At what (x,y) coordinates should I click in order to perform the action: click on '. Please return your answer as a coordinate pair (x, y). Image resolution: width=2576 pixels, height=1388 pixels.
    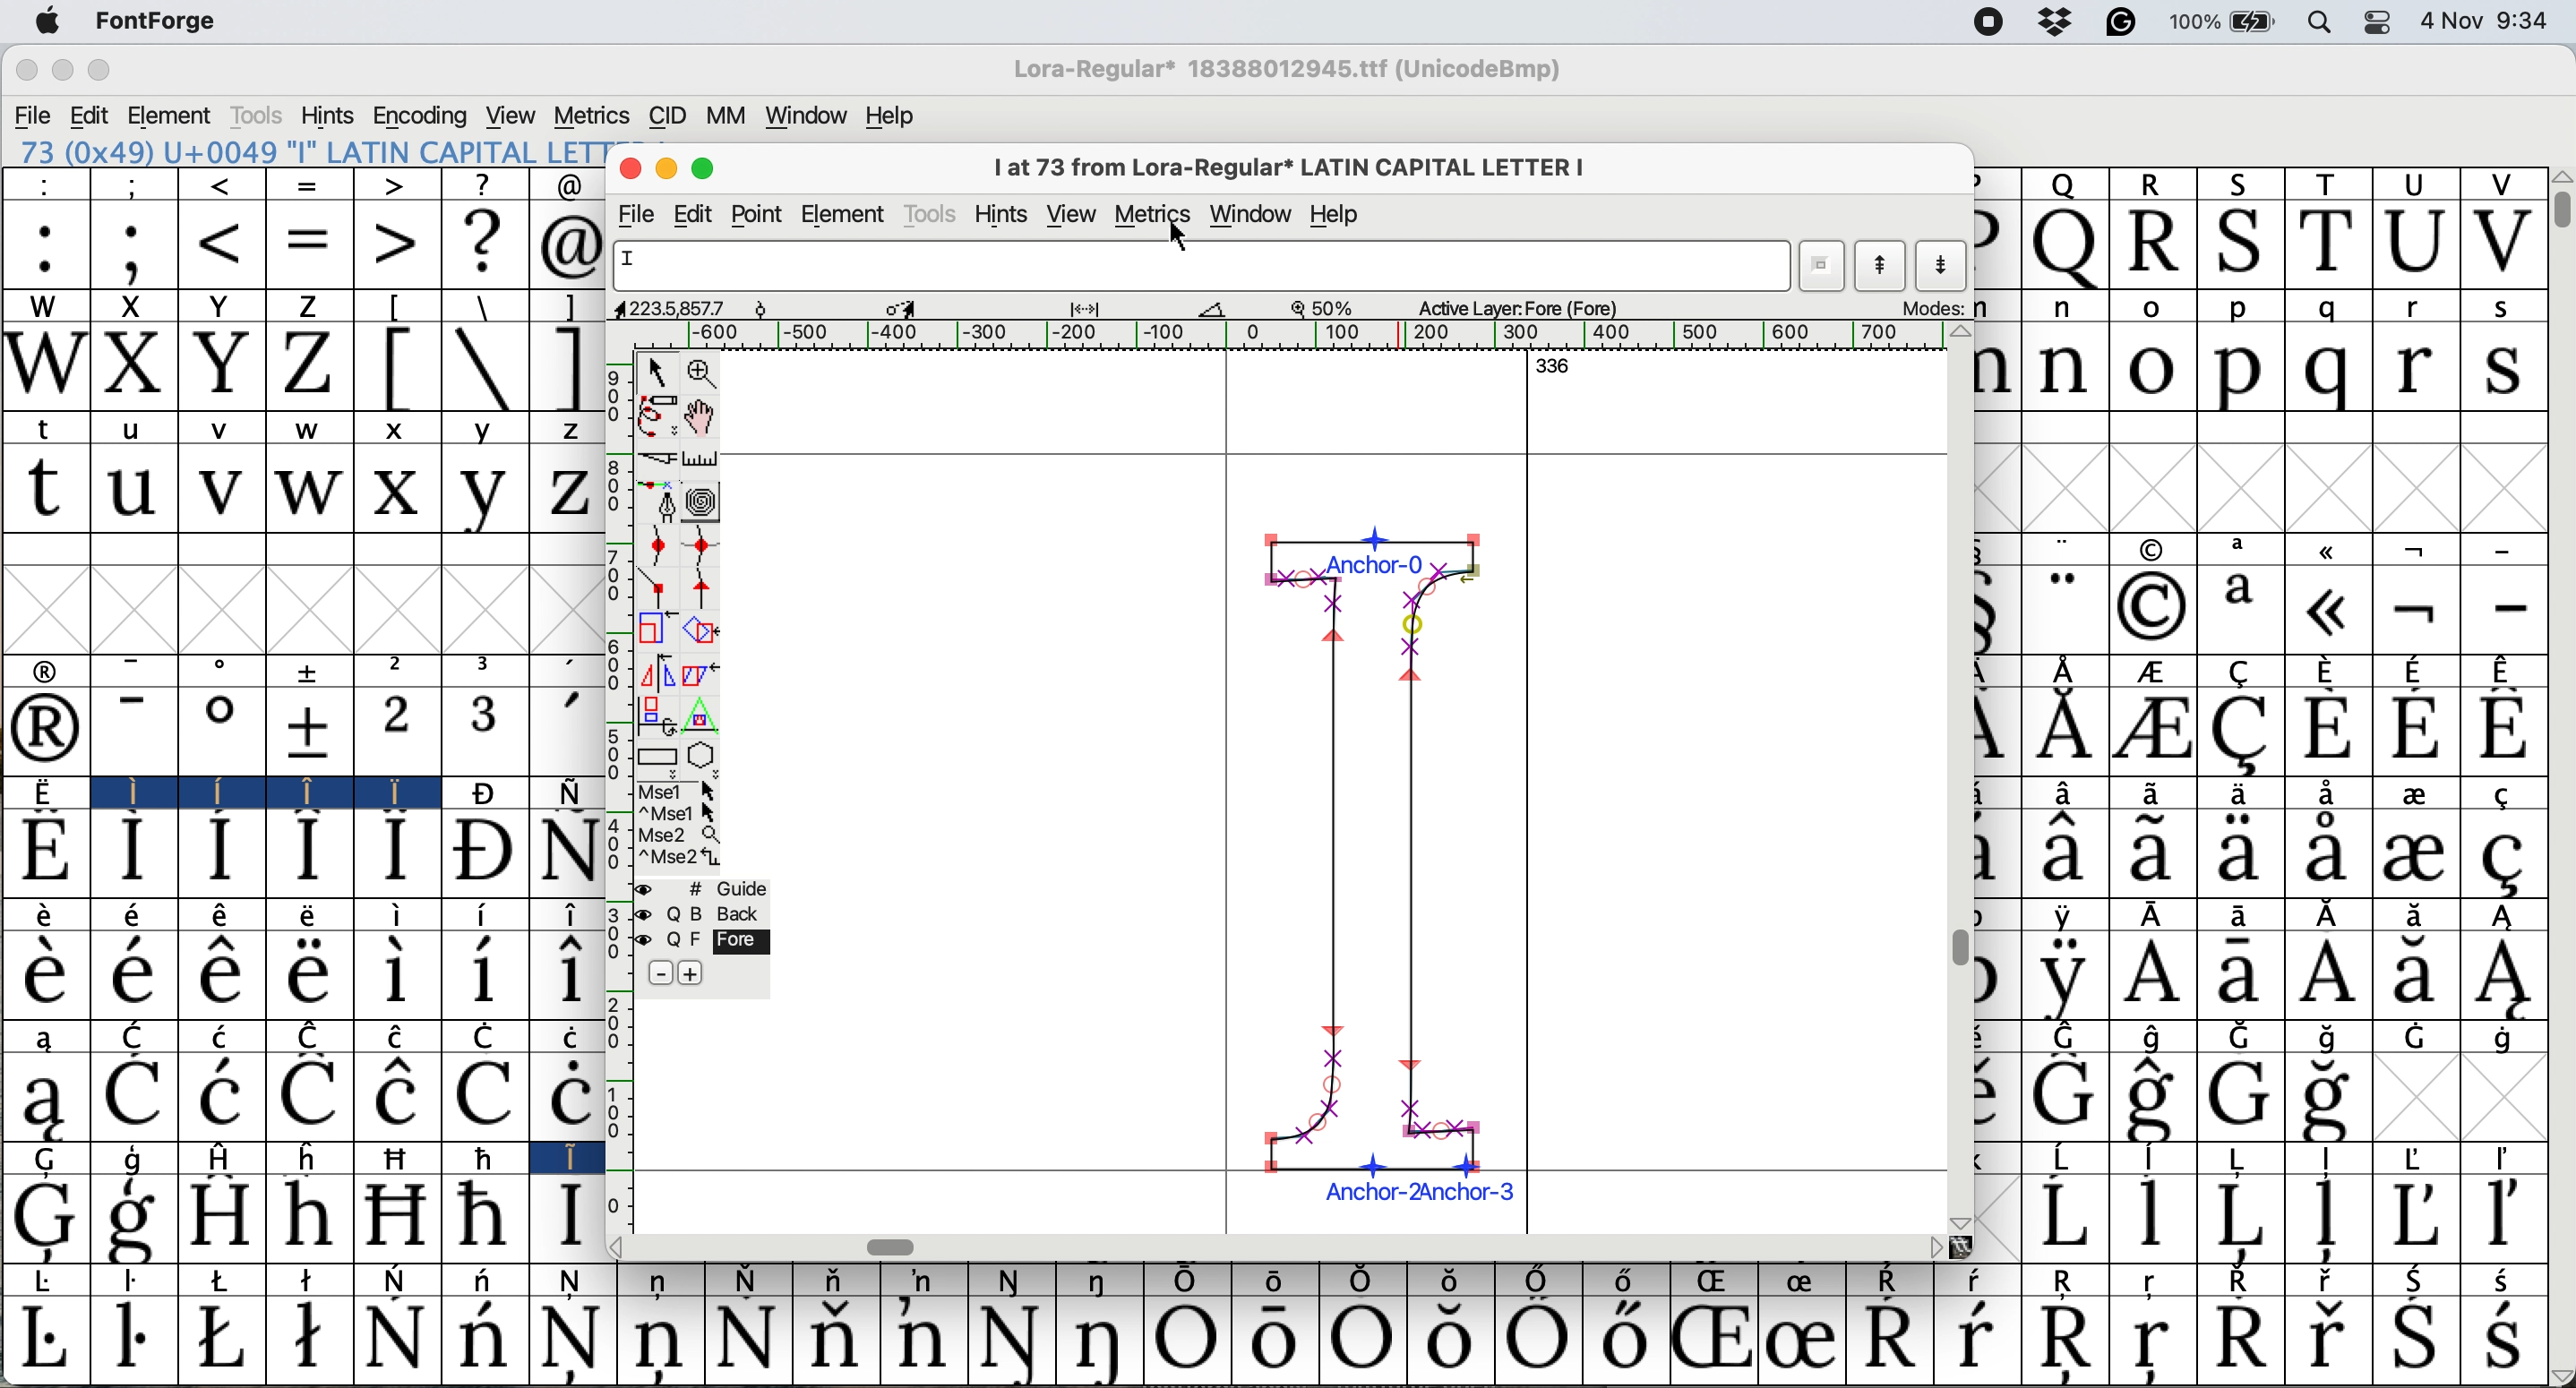
    Looking at the image, I should click on (567, 734).